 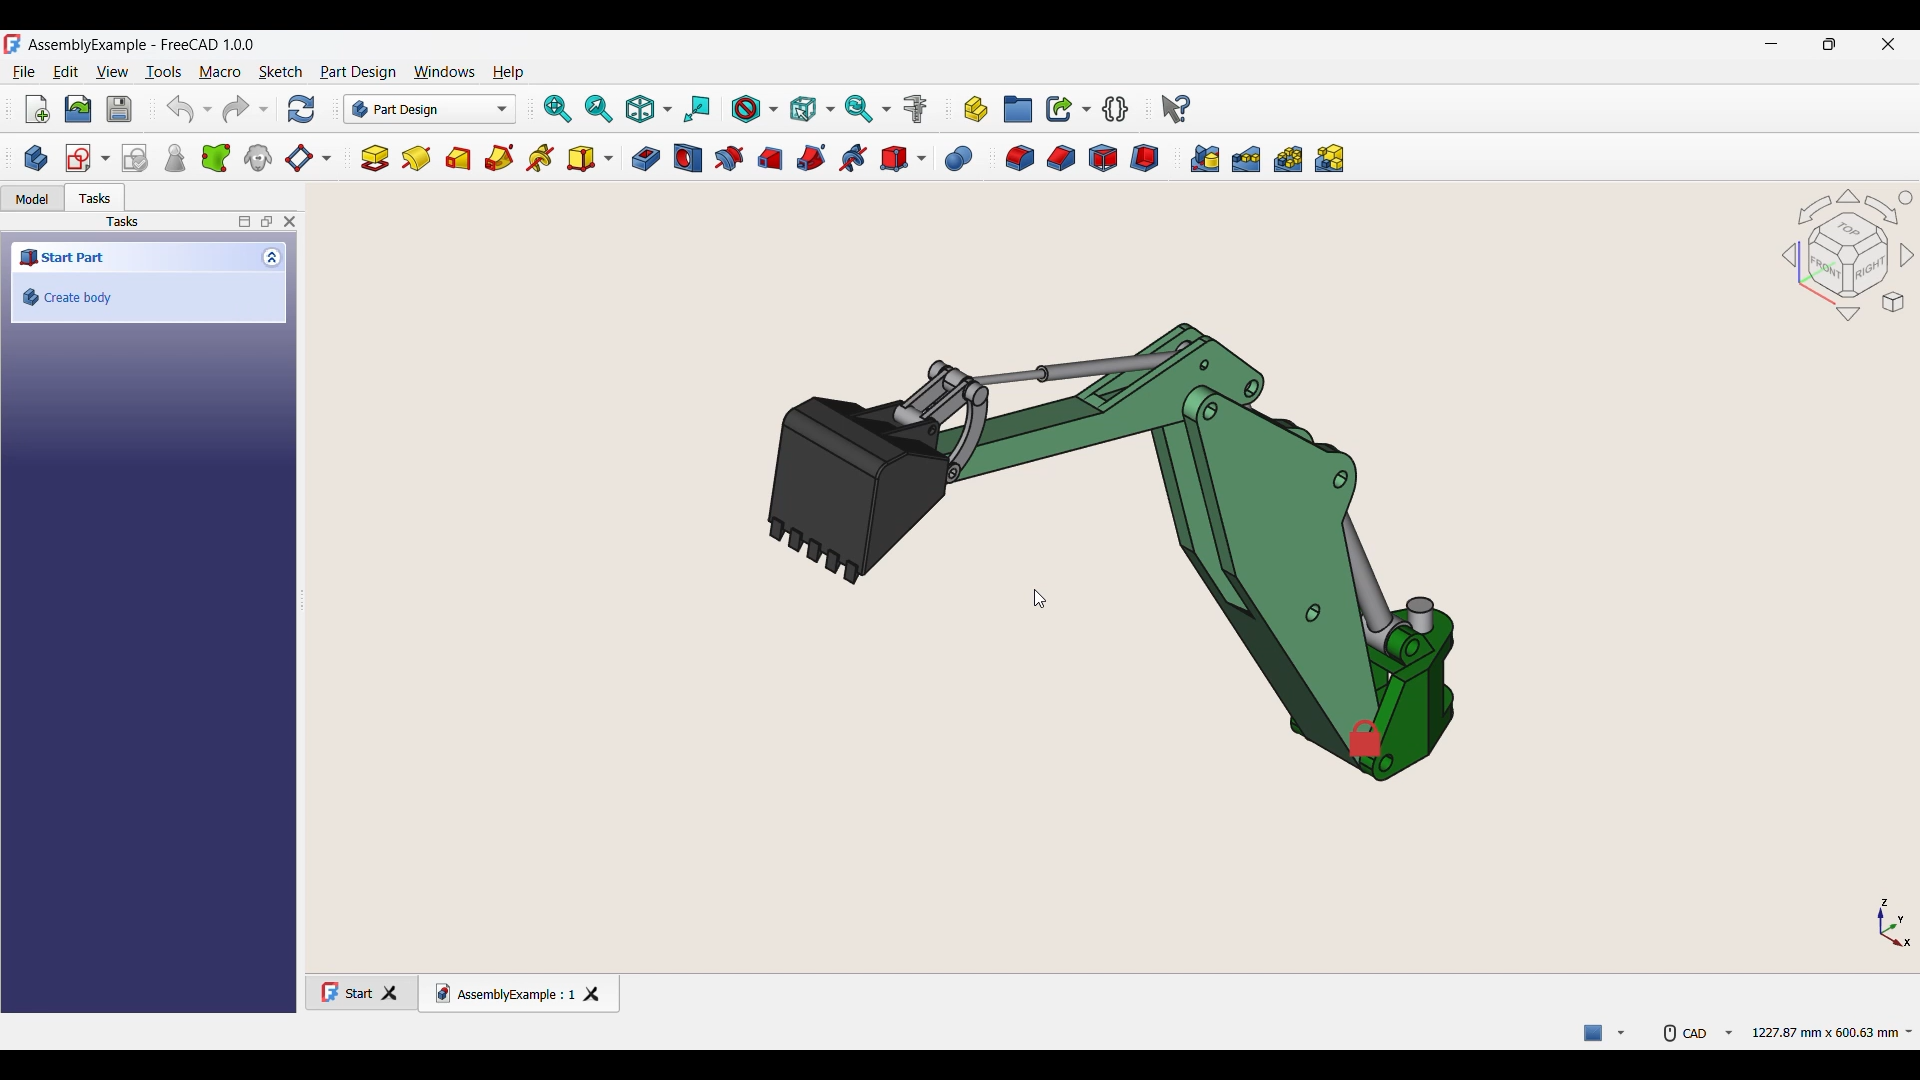 I want to click on Create multitransform, so click(x=1330, y=157).